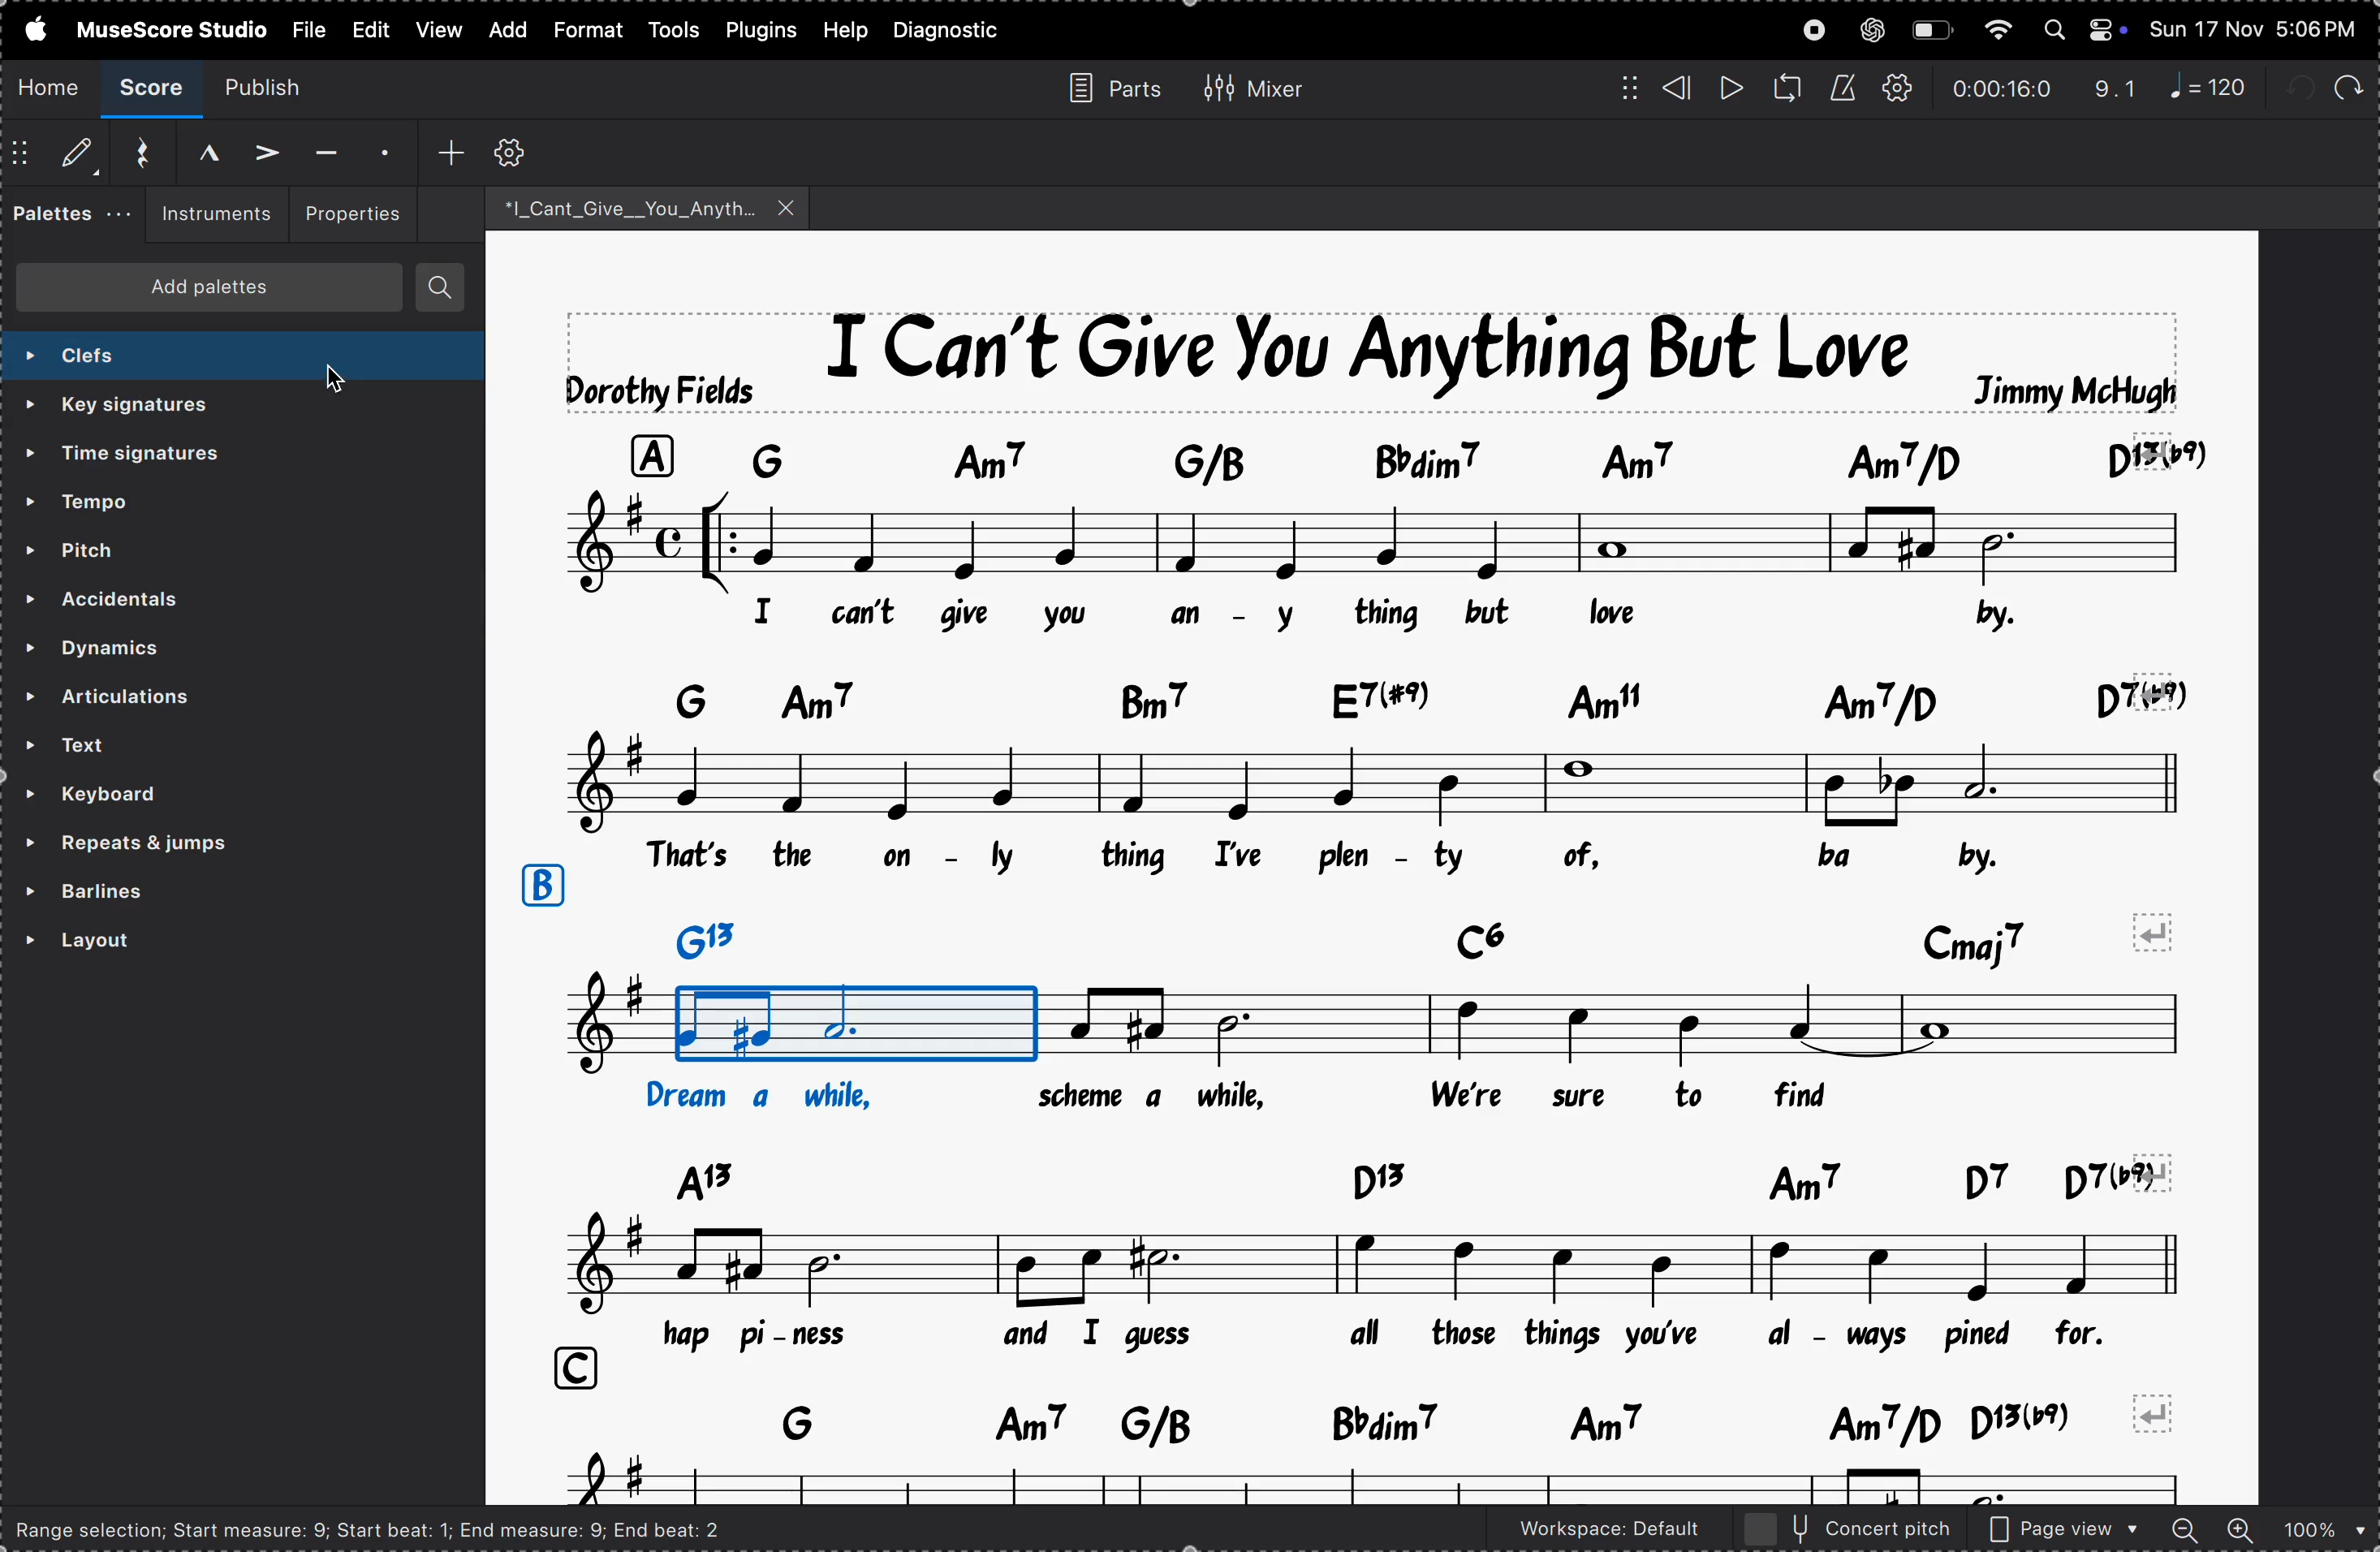  Describe the element at coordinates (451, 150) in the screenshot. I see `add` at that location.